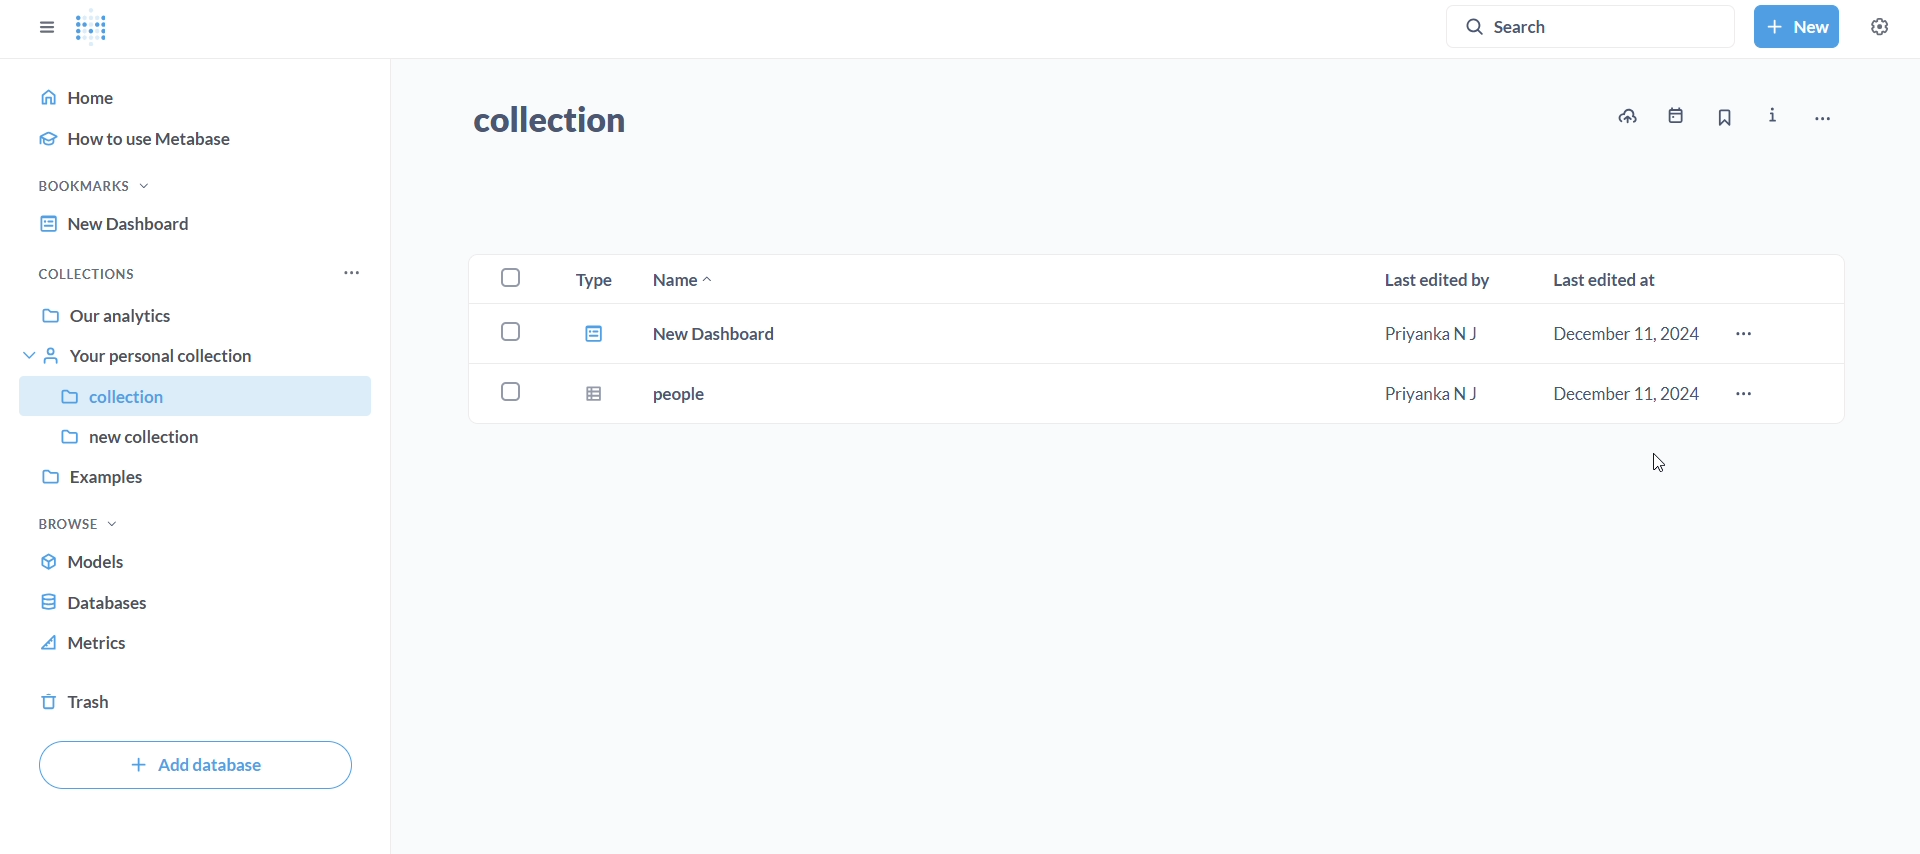  I want to click on events, so click(1674, 116).